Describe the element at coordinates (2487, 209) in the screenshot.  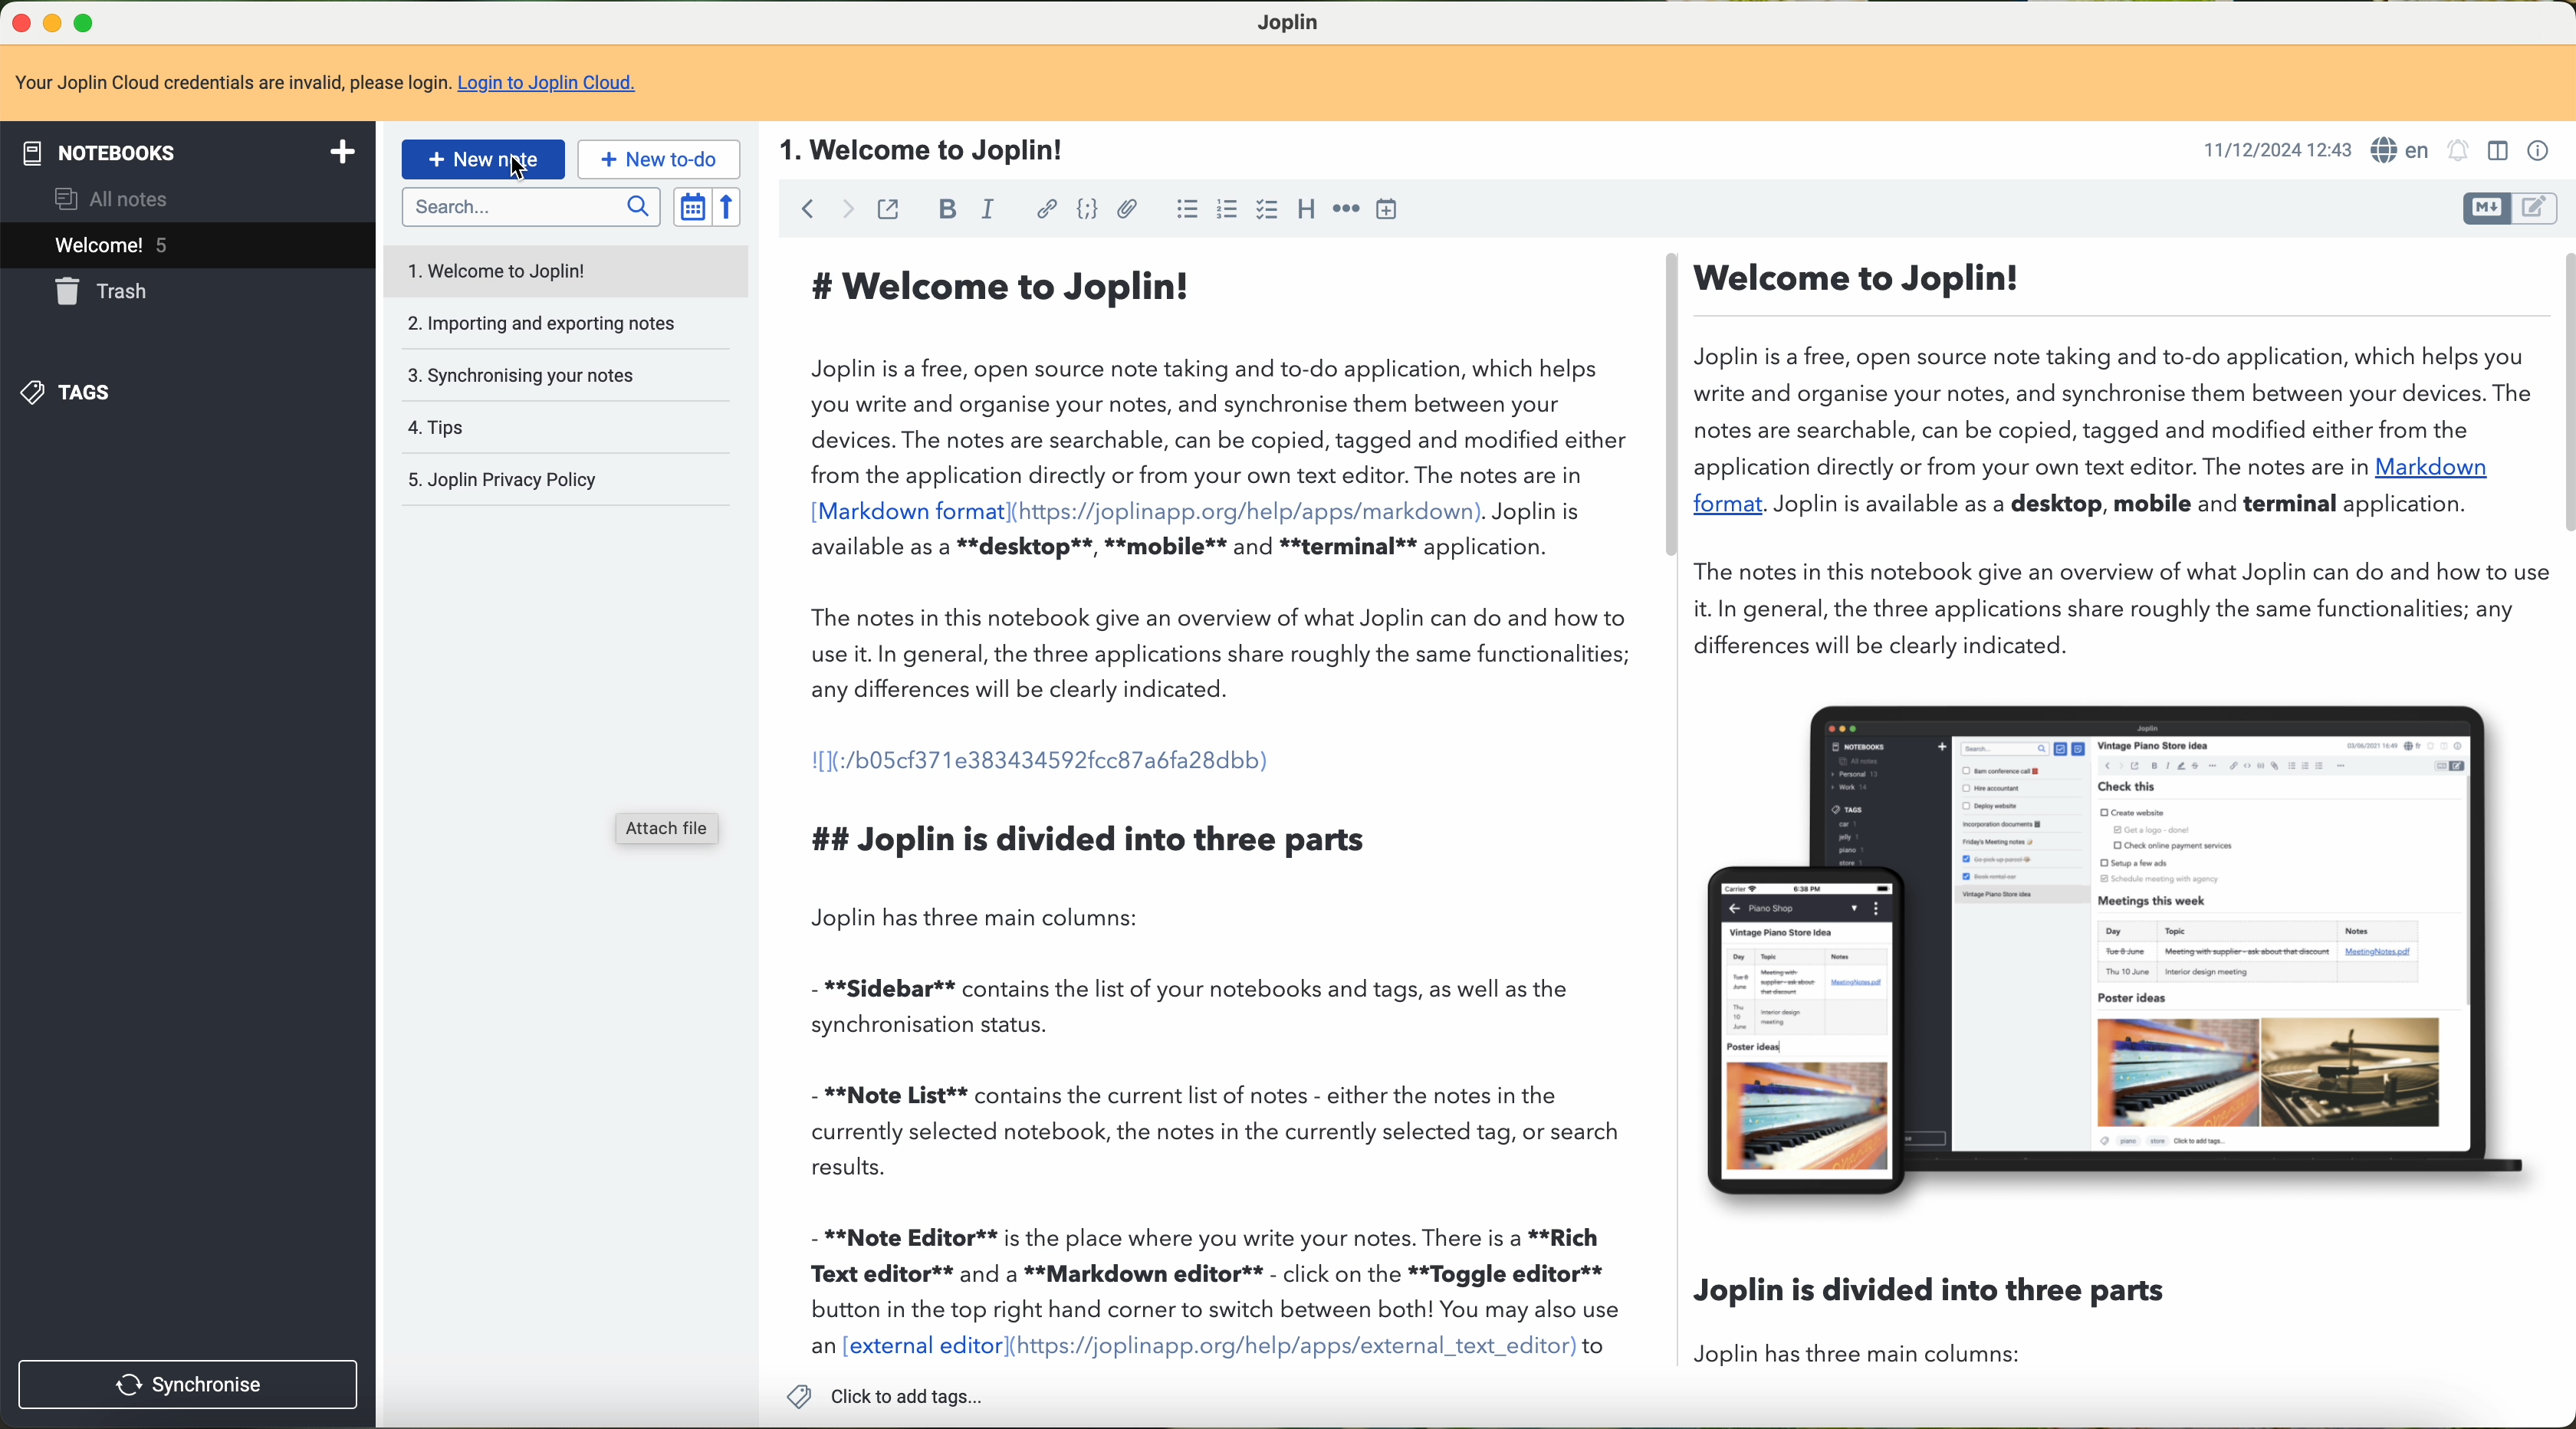
I see `toggle editors` at that location.